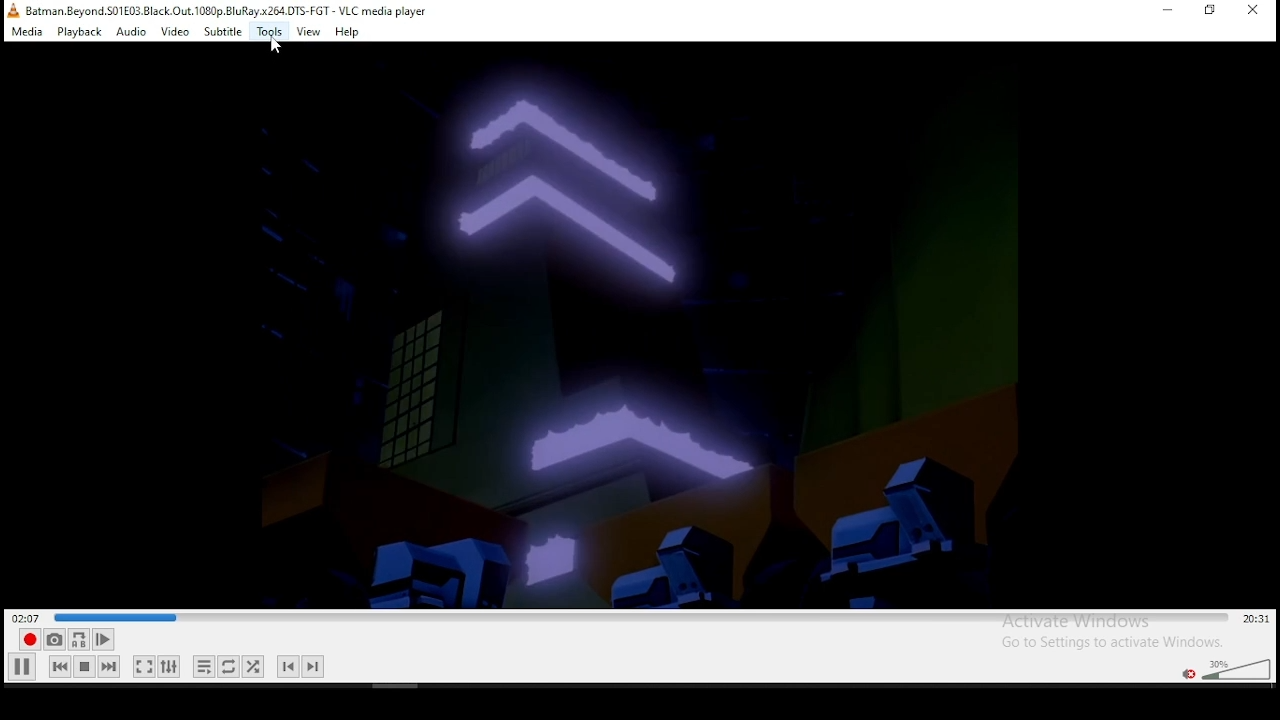  I want to click on subtitle, so click(221, 32).